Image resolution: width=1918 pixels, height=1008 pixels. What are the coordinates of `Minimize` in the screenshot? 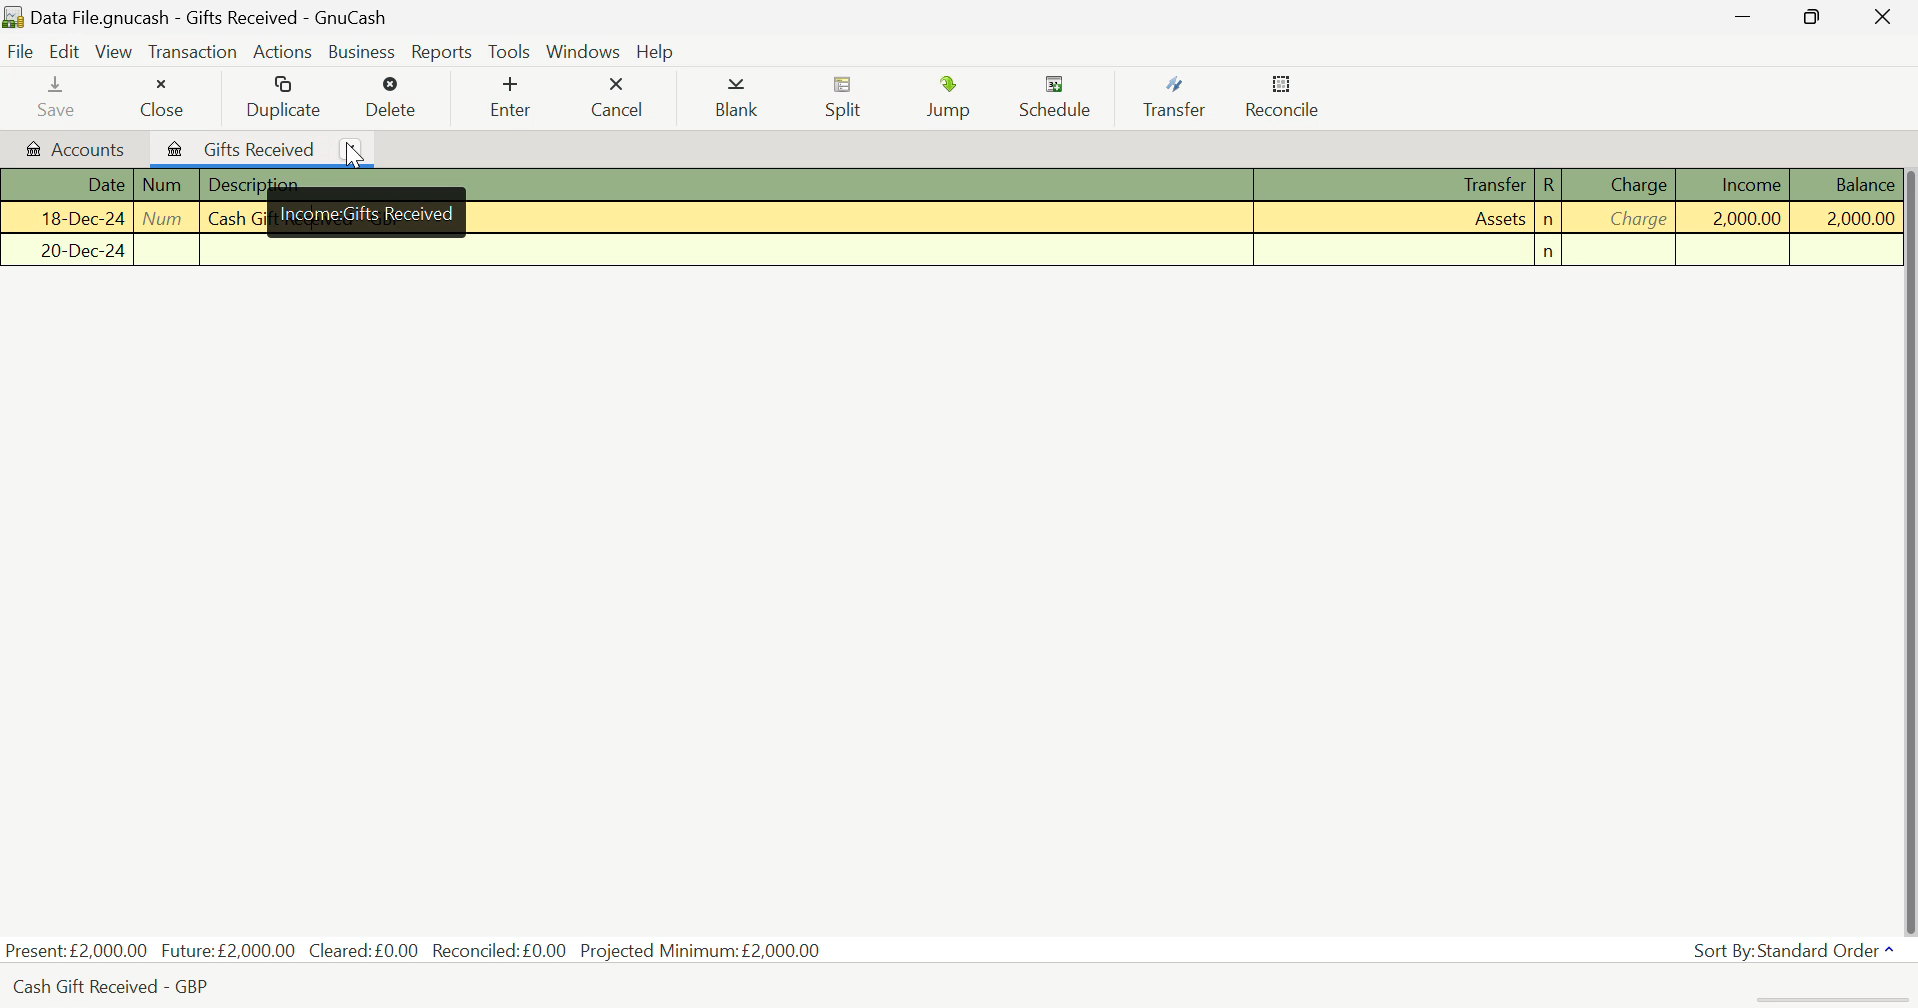 It's located at (1819, 16).